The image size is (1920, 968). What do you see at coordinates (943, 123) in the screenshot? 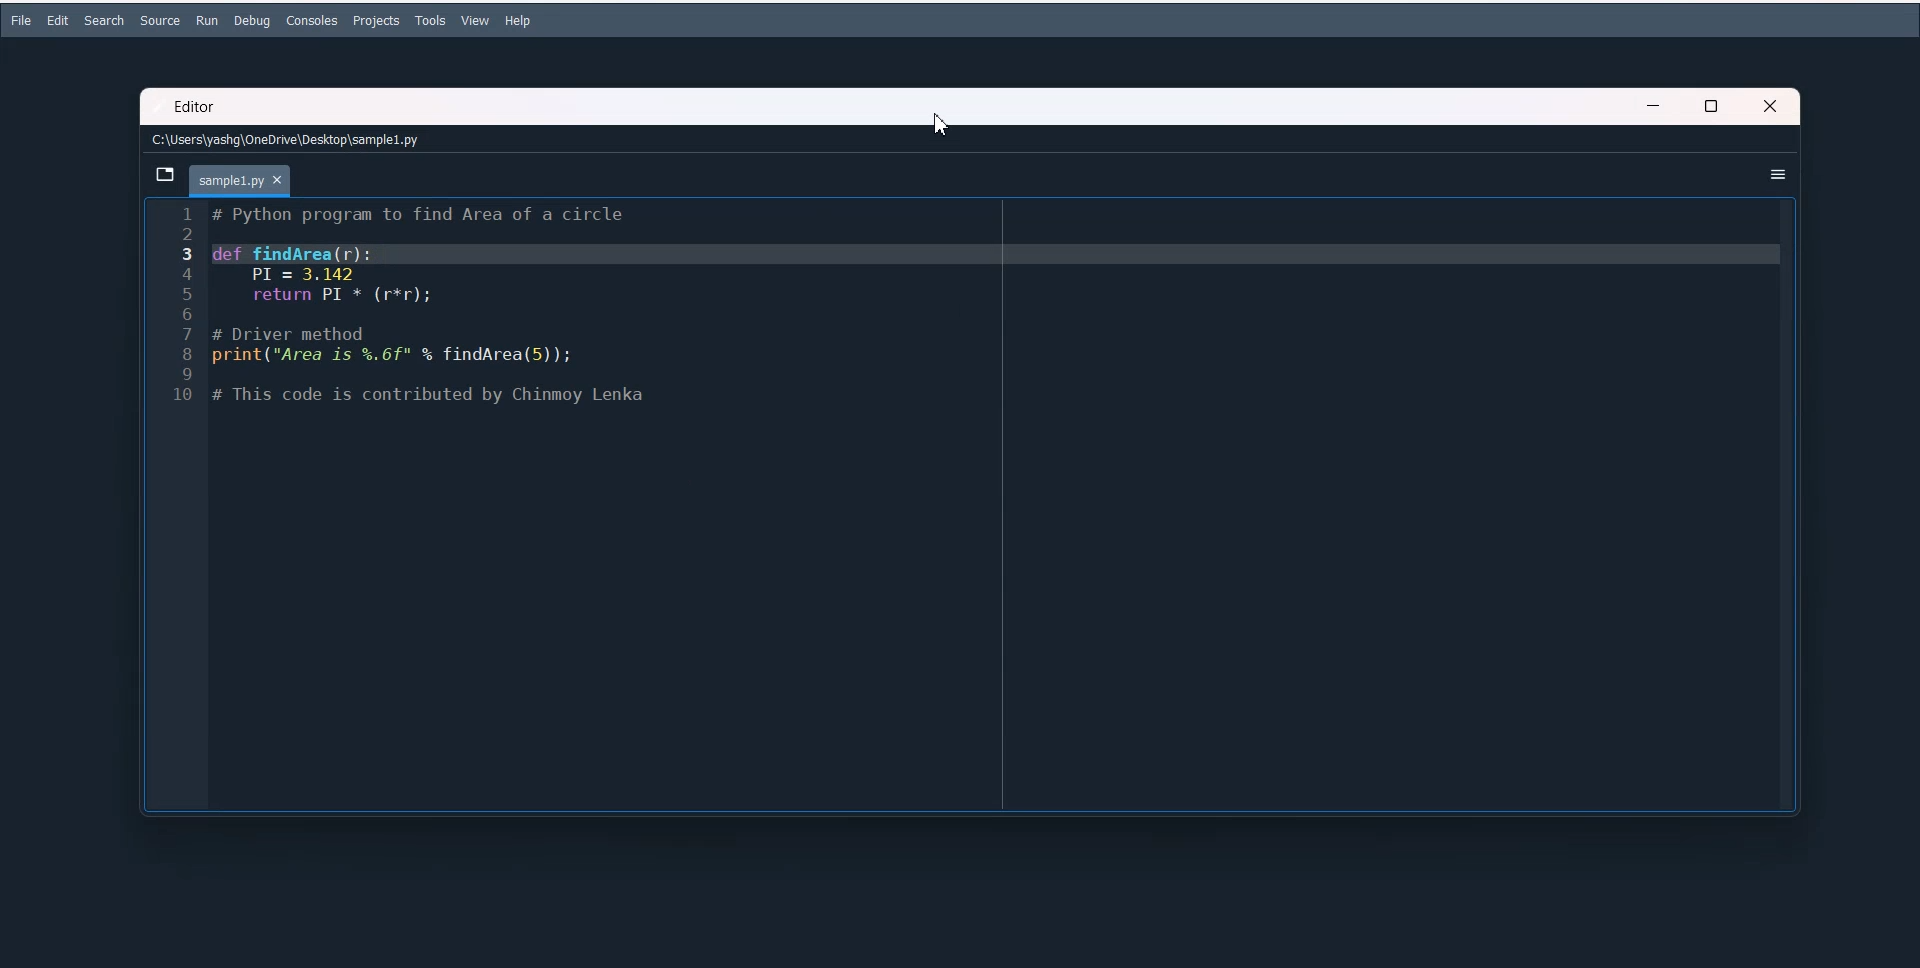
I see `Cursor` at bounding box center [943, 123].